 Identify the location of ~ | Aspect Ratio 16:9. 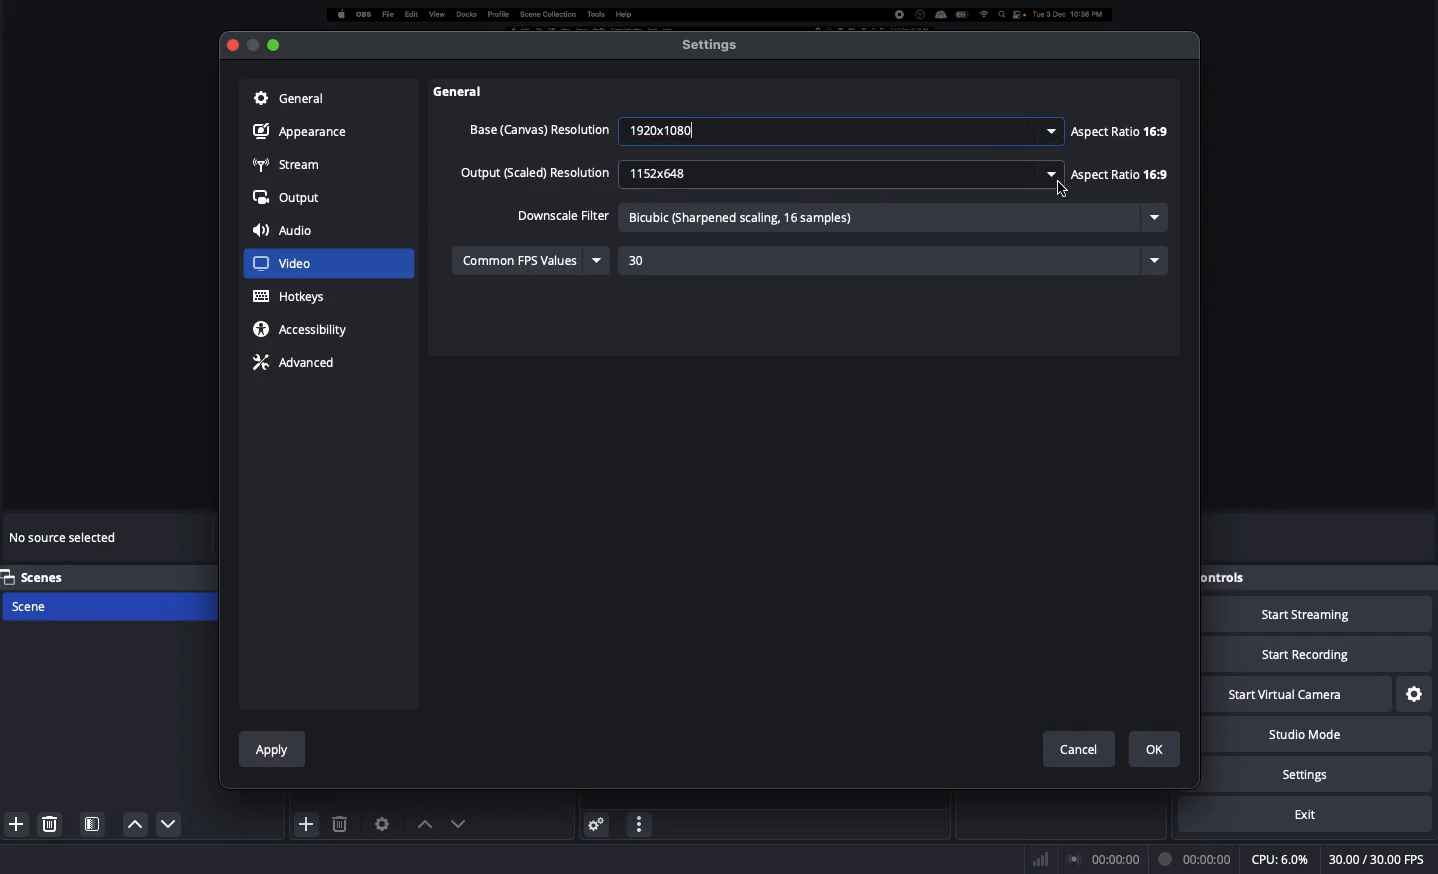
(1118, 131).